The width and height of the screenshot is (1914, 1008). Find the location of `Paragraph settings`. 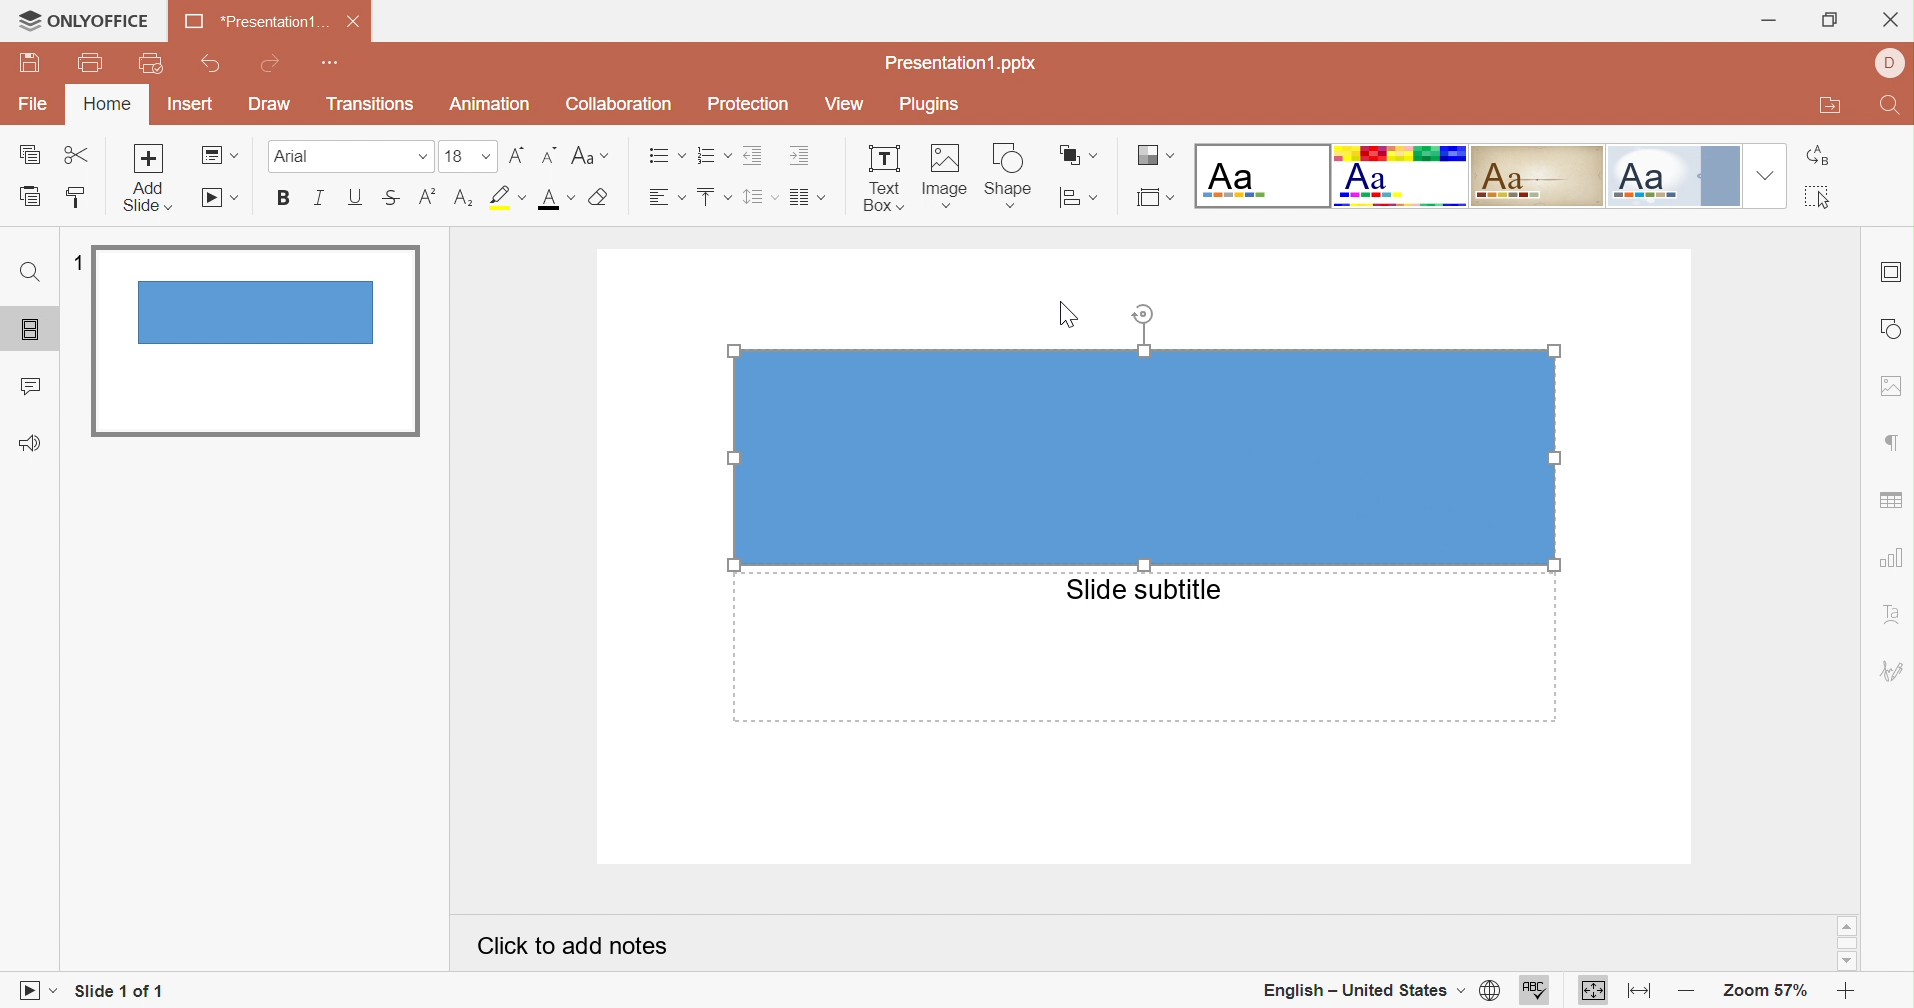

Paragraph settings is located at coordinates (1898, 444).